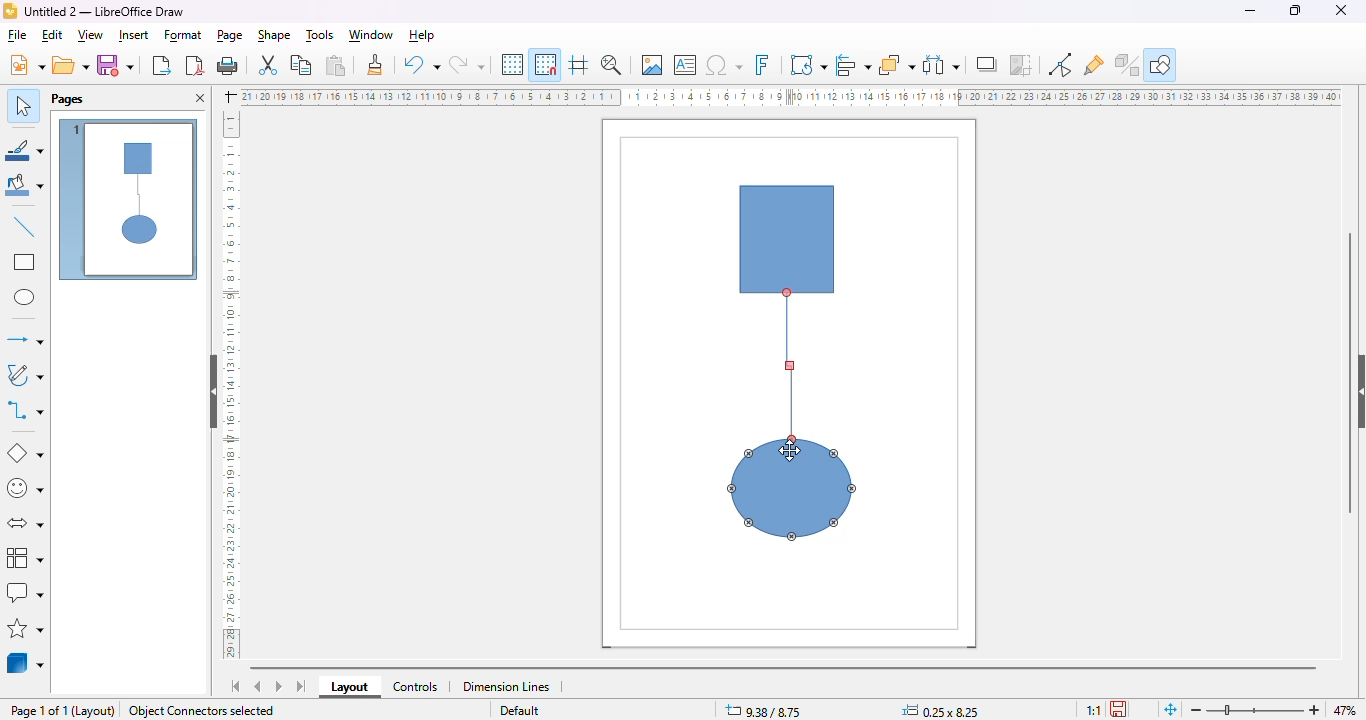 The image size is (1366, 720). I want to click on fill color, so click(25, 187).